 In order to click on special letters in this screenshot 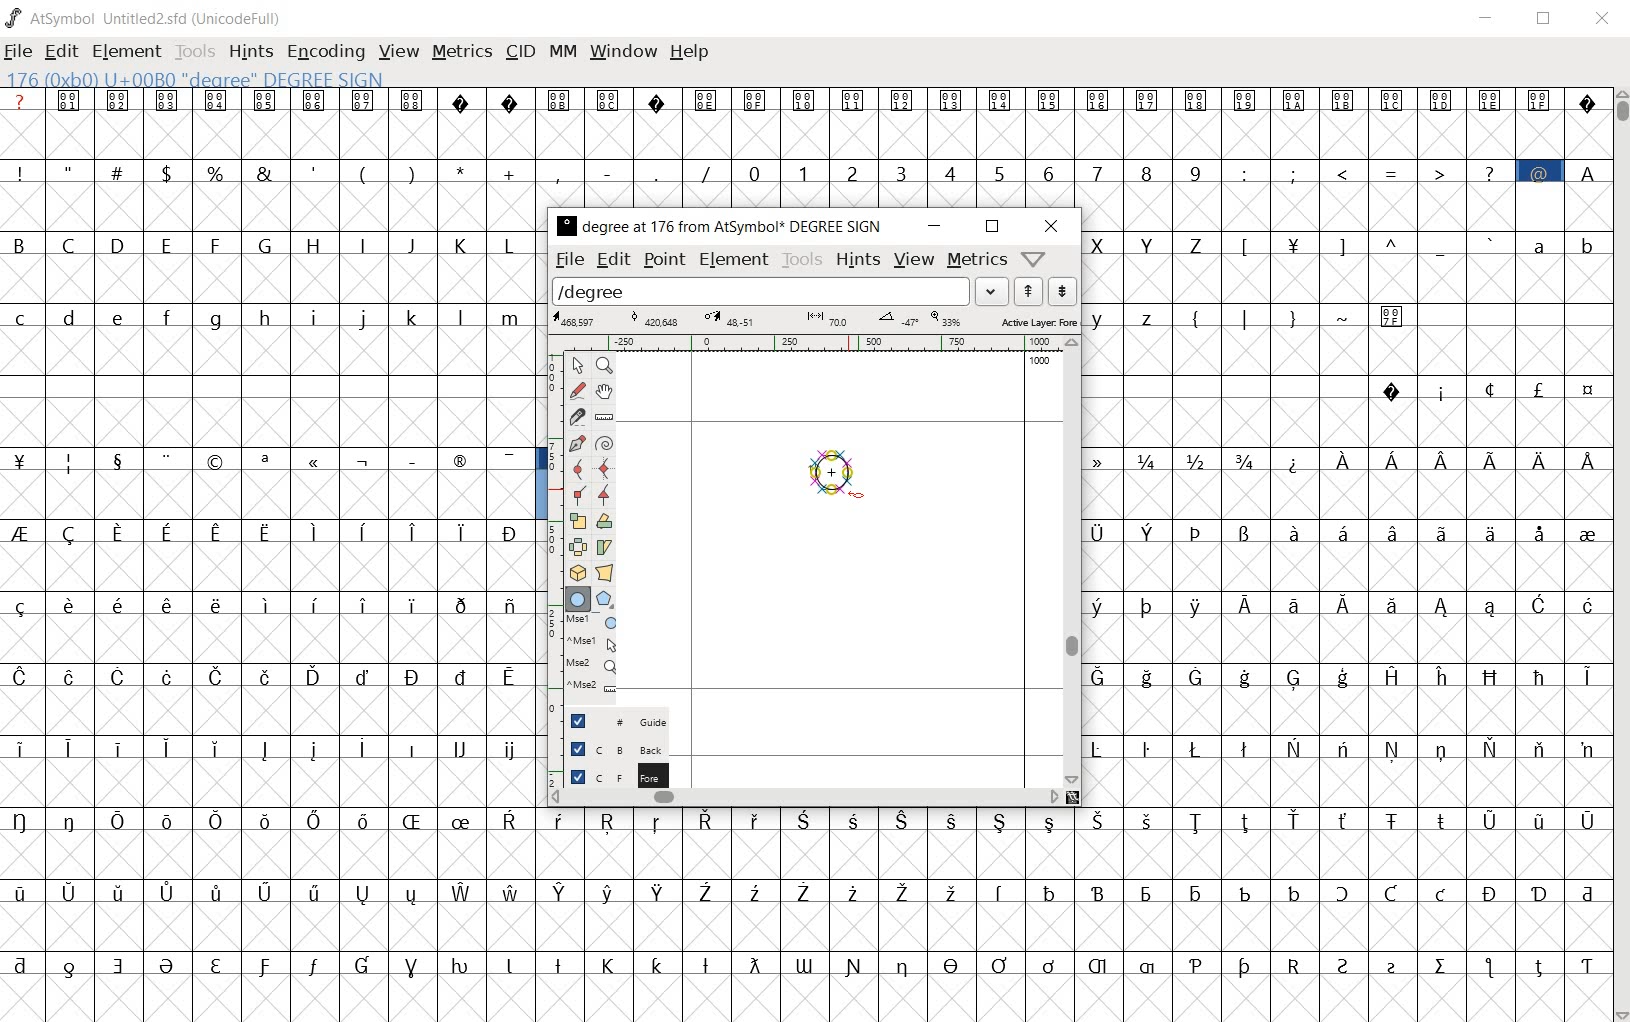, I will do `click(1071, 889)`.